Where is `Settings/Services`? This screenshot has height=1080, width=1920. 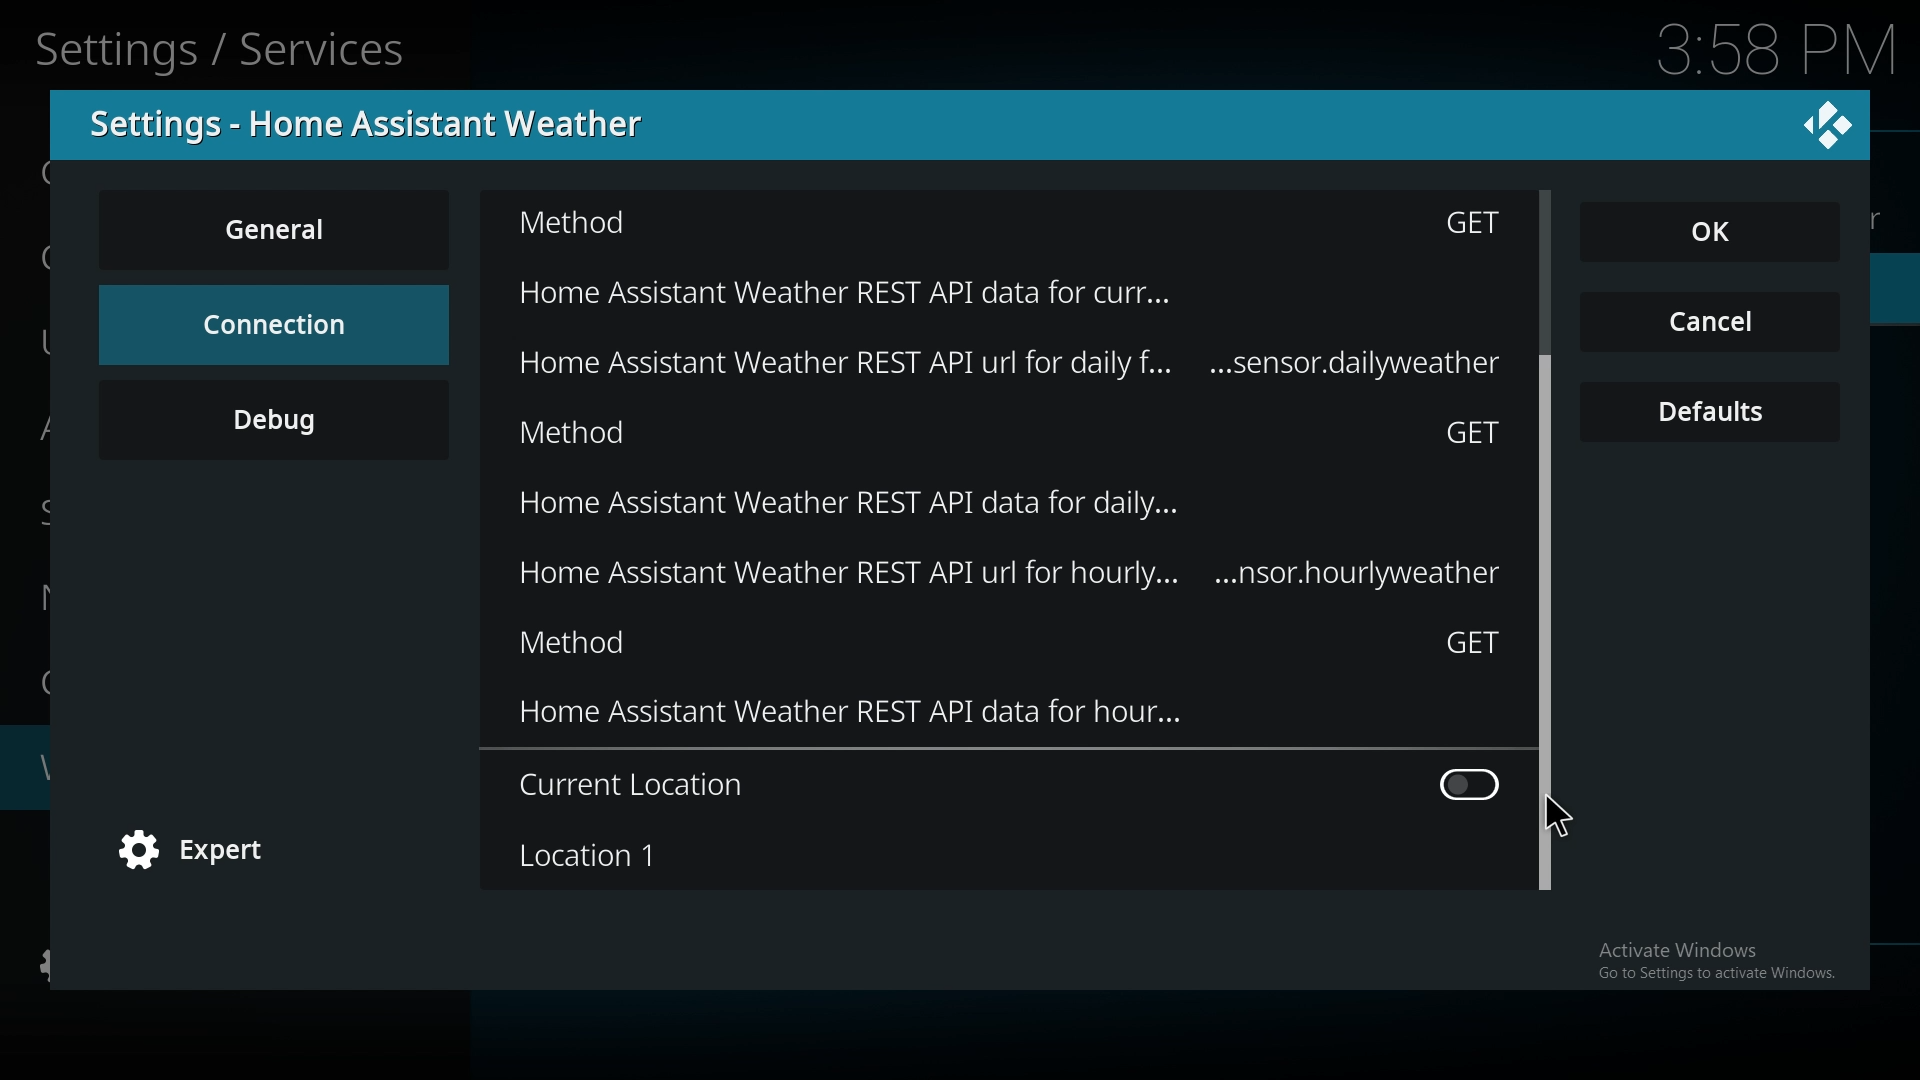
Settings/Services is located at coordinates (226, 46).